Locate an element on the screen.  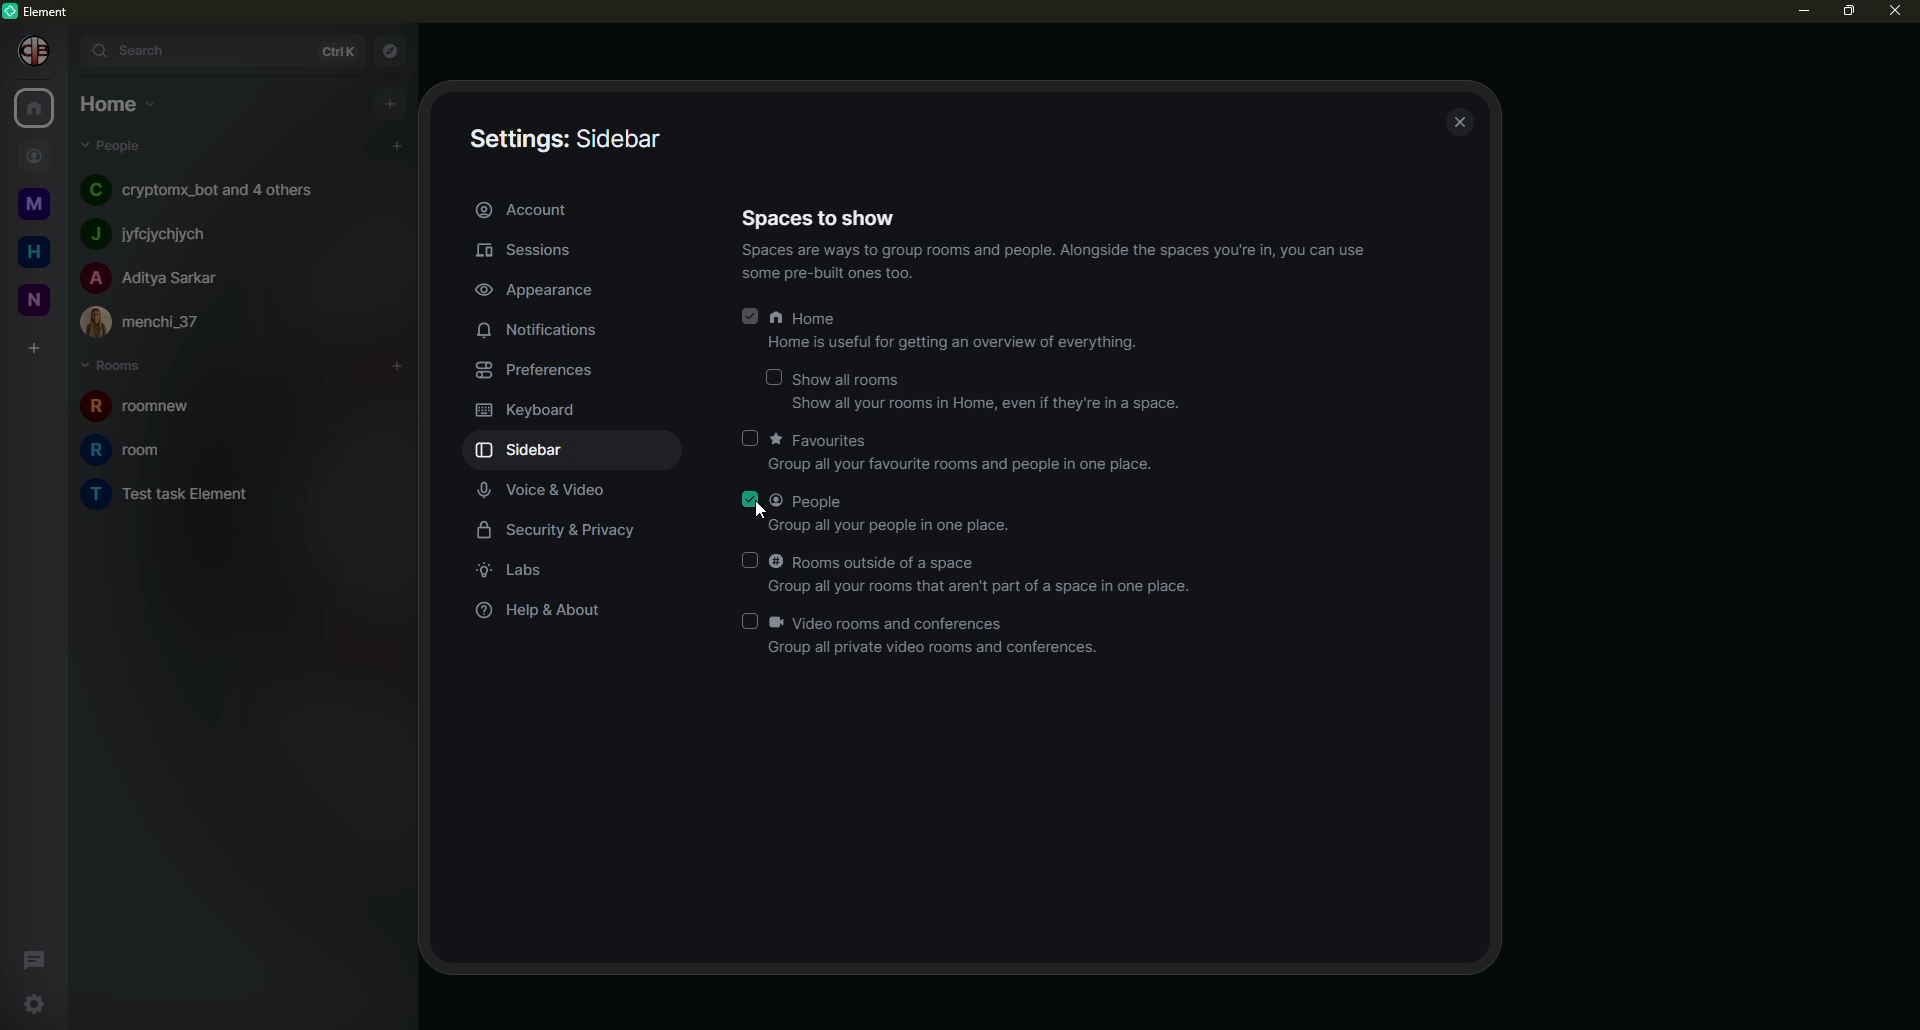
create space is located at coordinates (31, 350).